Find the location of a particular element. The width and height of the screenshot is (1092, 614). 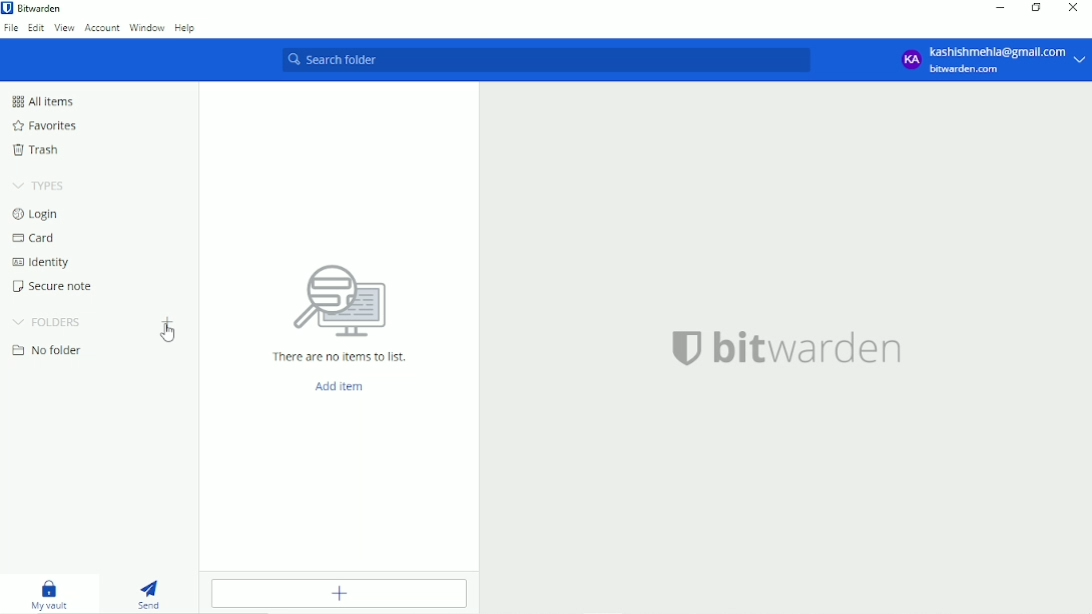

bitwarden logo is located at coordinates (679, 353).